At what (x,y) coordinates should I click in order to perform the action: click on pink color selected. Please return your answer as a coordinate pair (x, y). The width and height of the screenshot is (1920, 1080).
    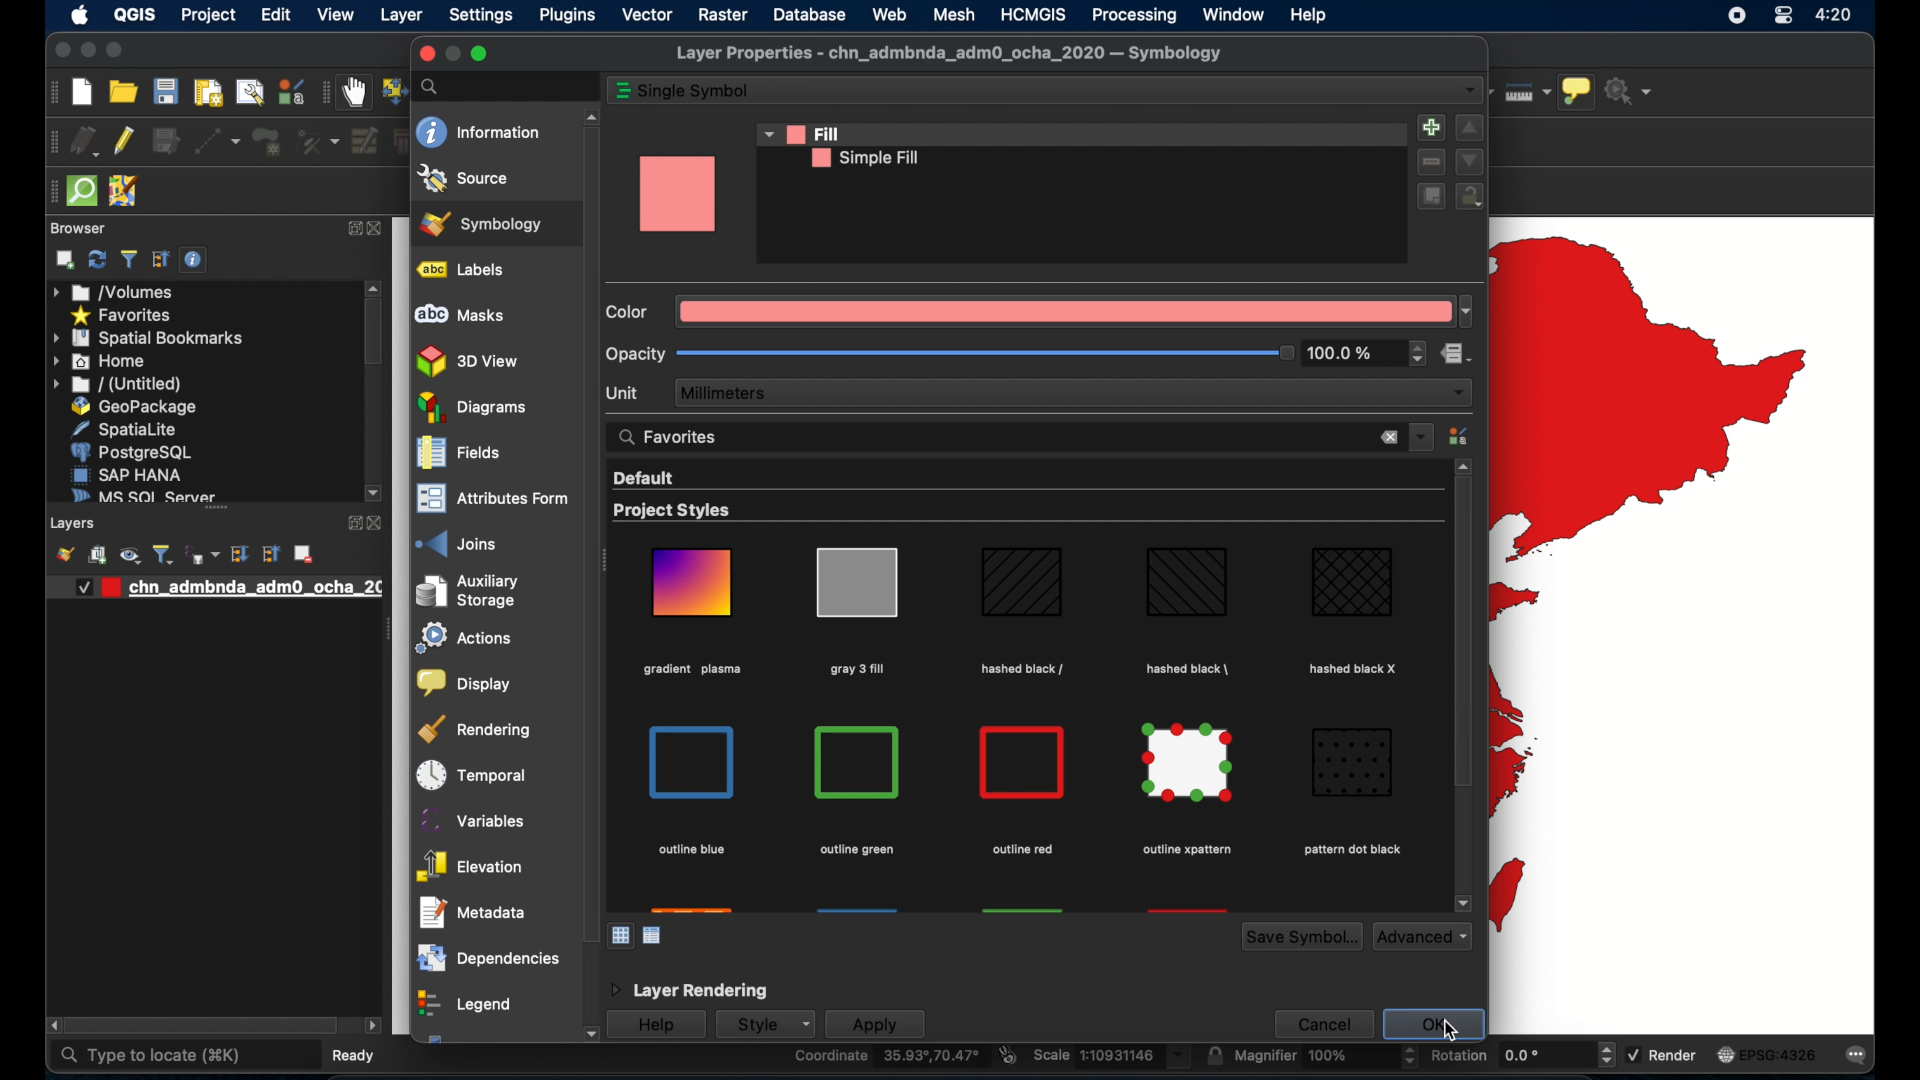
    Looking at the image, I should click on (1077, 313).